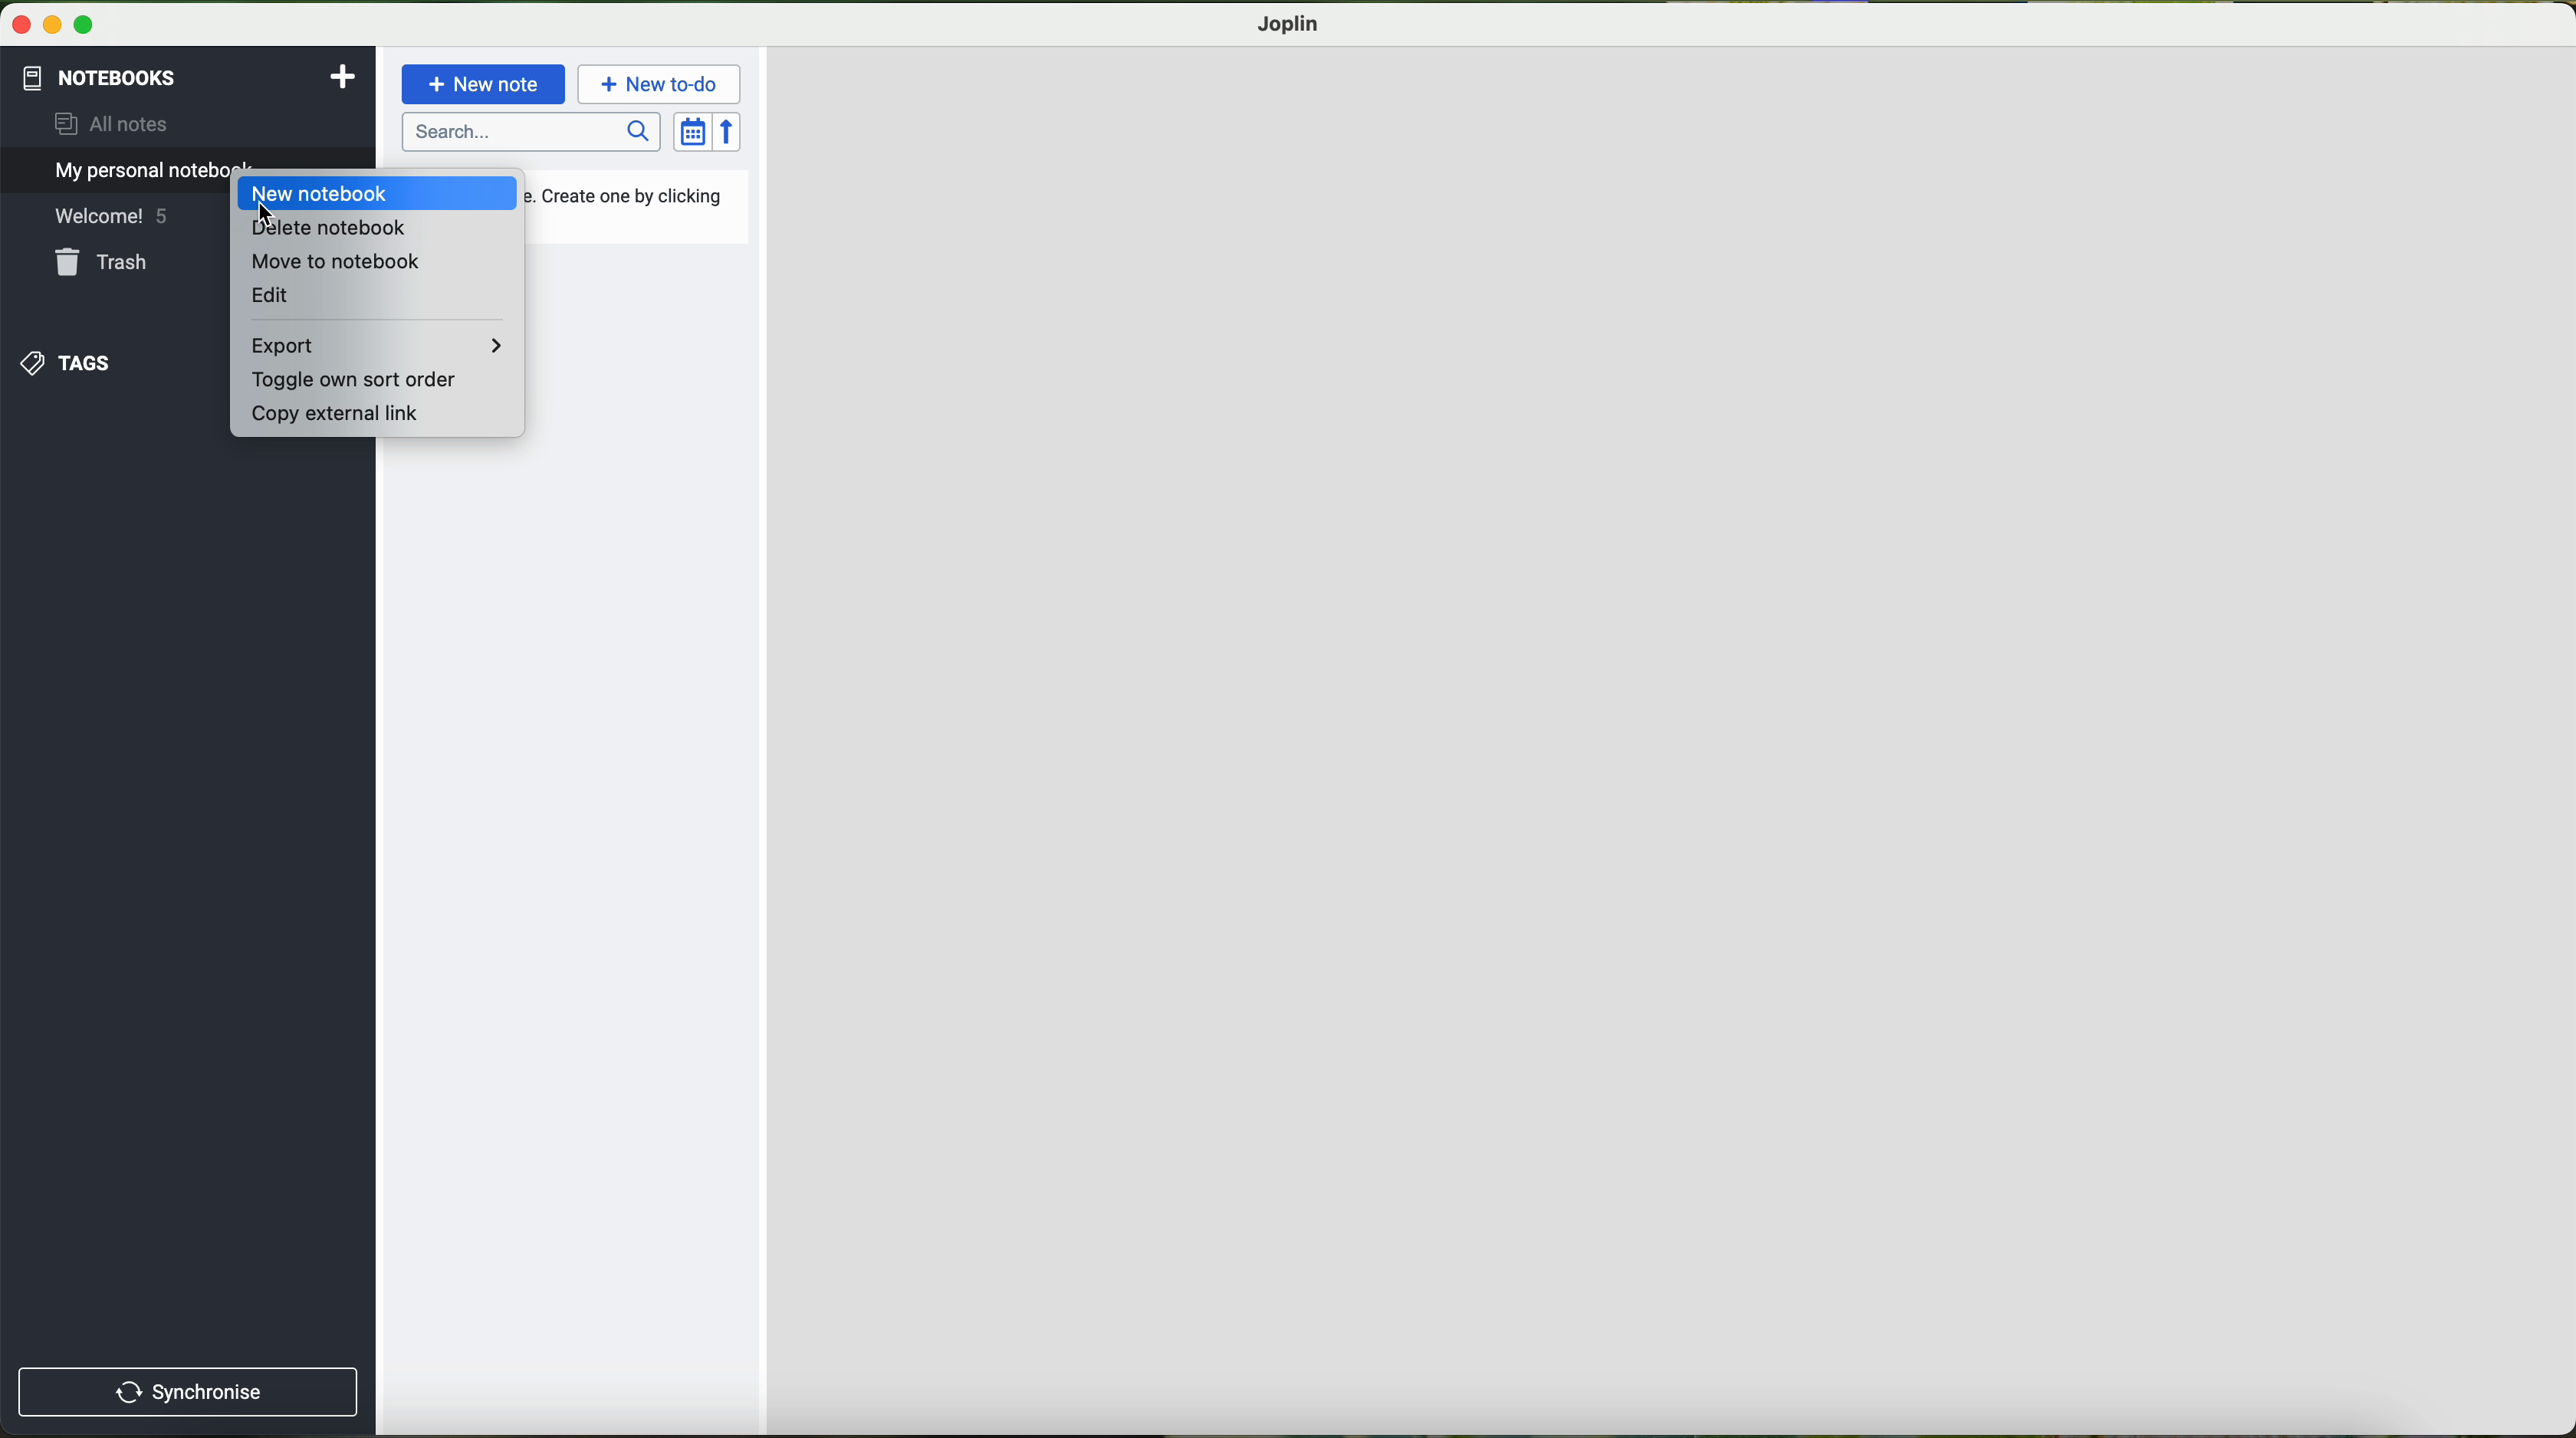 Image resolution: width=2576 pixels, height=1438 pixels. Describe the element at coordinates (379, 345) in the screenshot. I see `export` at that location.